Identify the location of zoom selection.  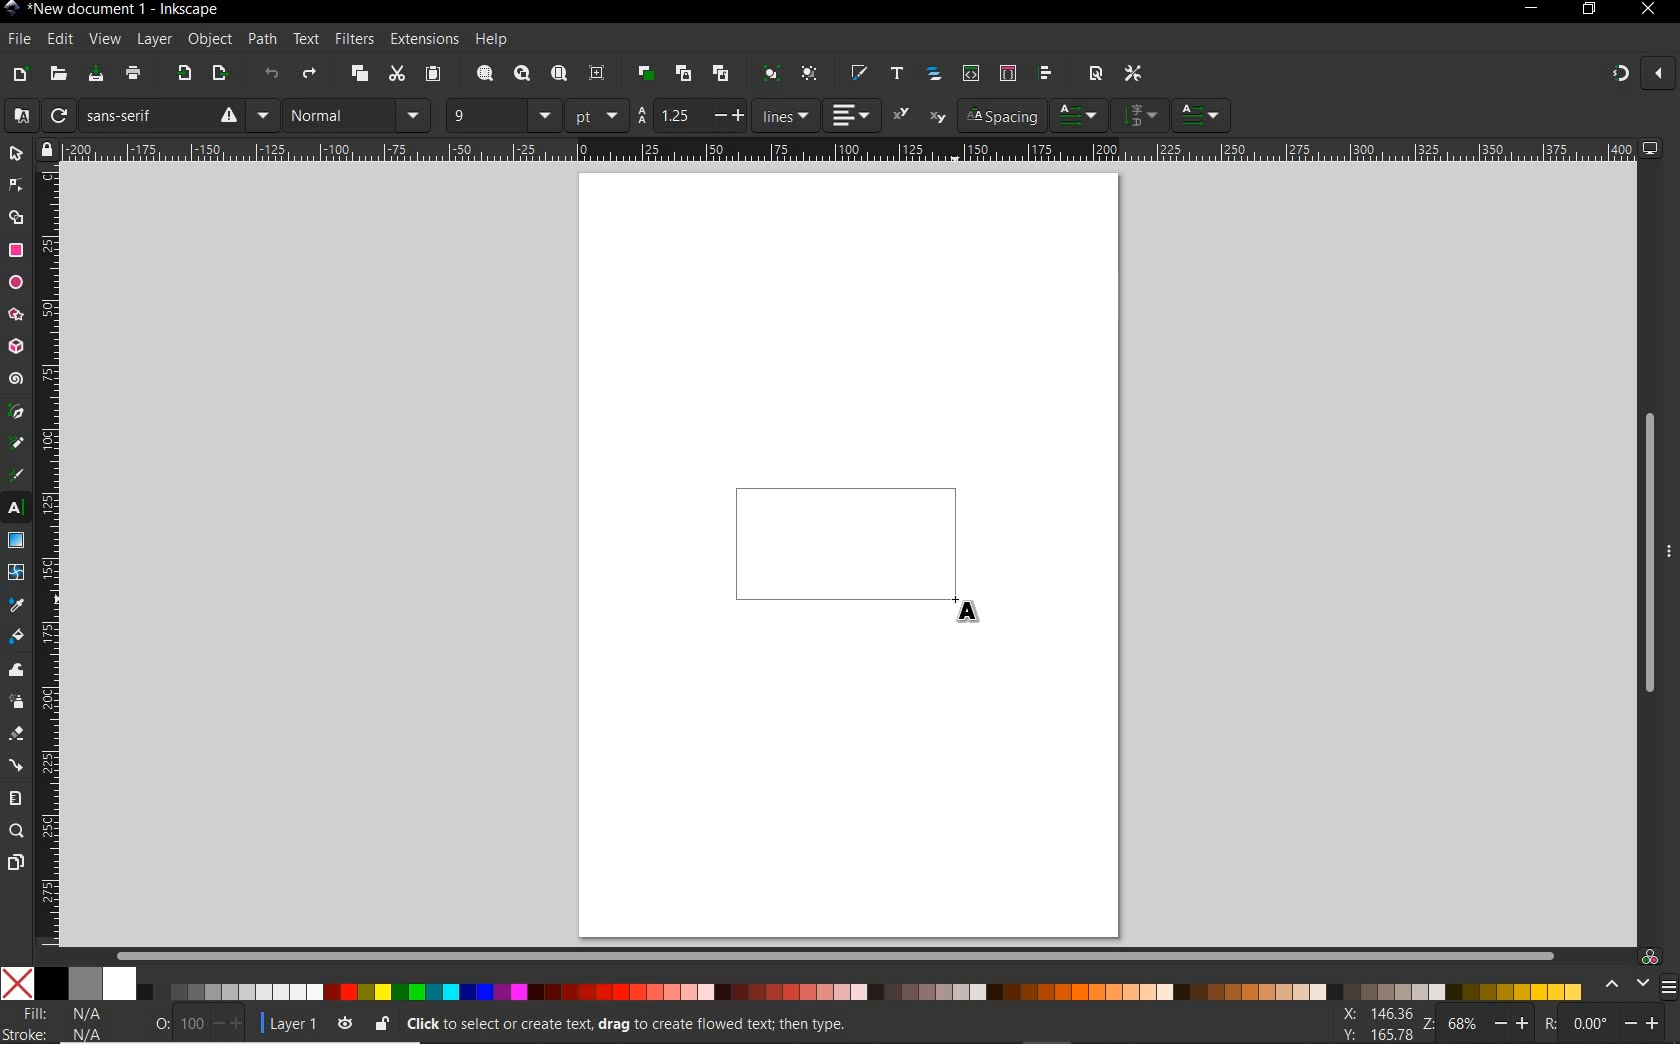
(486, 74).